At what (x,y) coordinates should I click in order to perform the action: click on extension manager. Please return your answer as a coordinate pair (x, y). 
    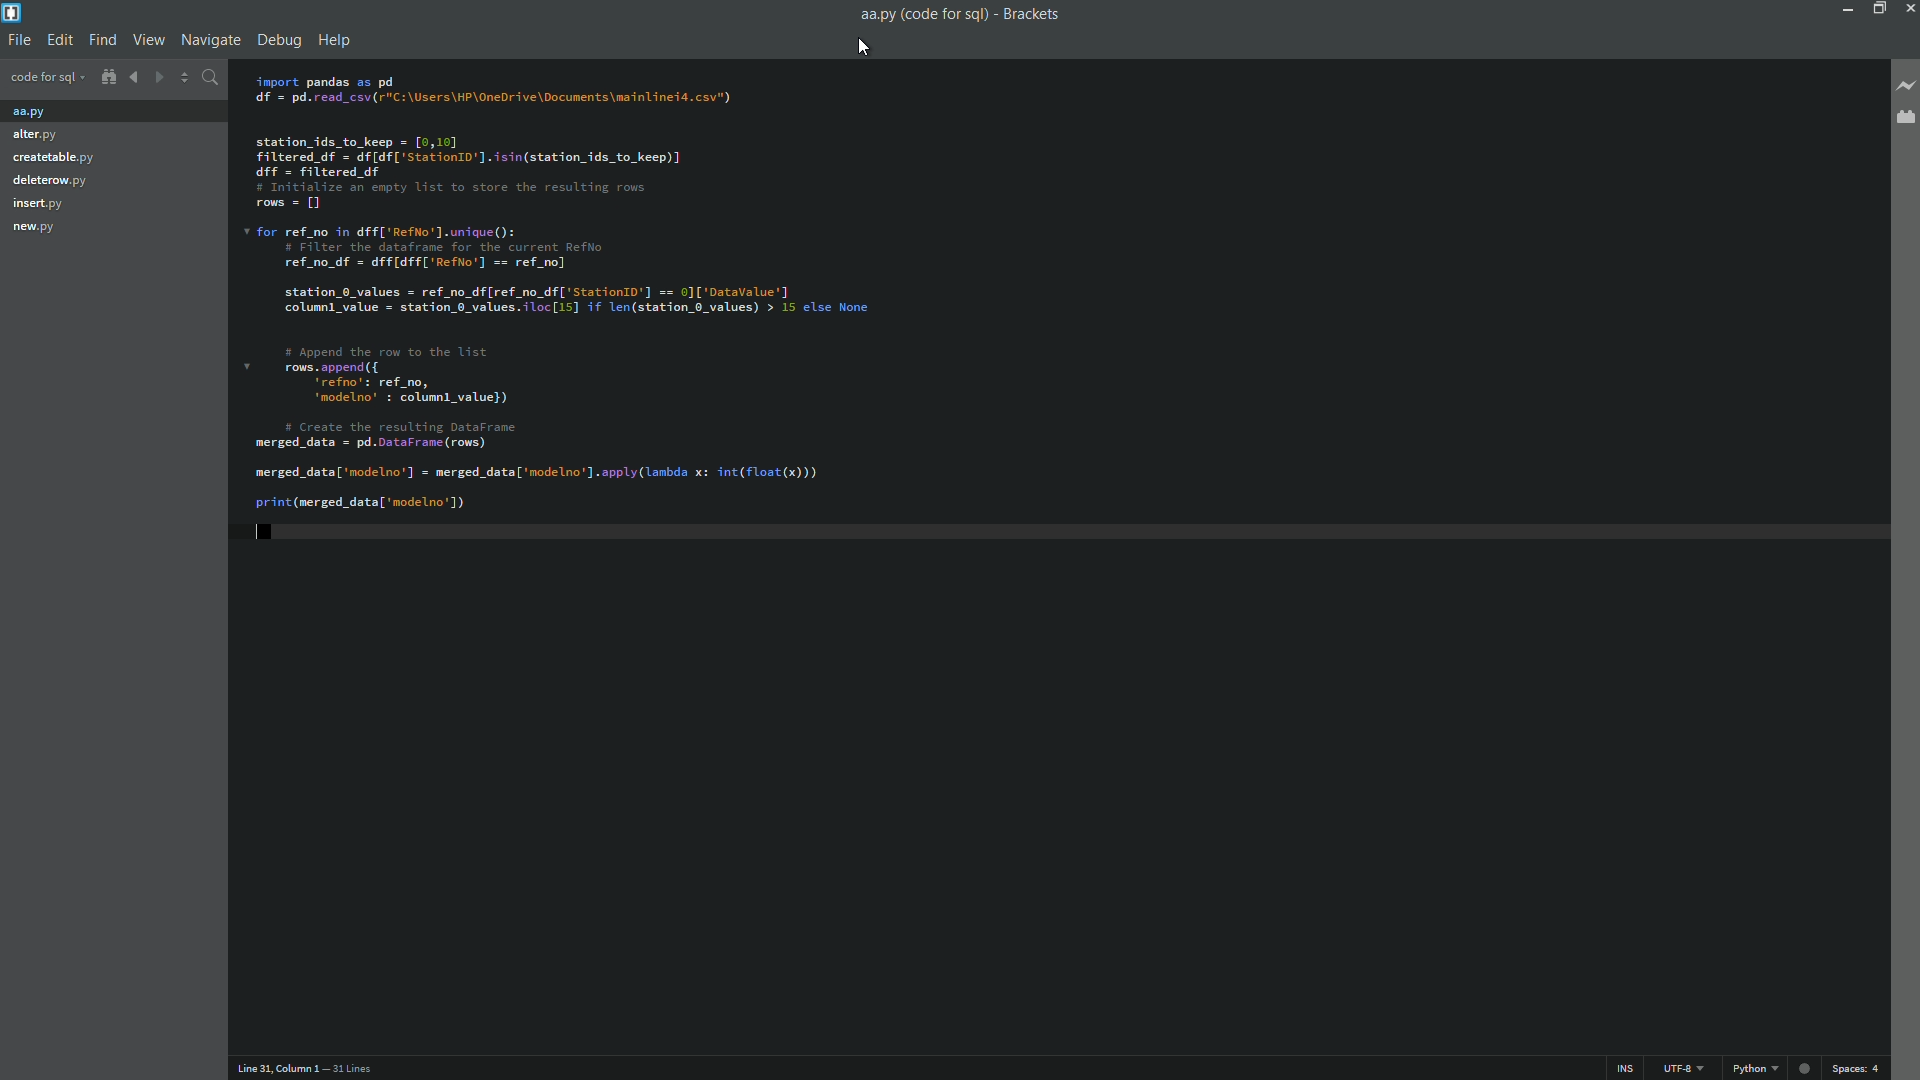
    Looking at the image, I should click on (1904, 118).